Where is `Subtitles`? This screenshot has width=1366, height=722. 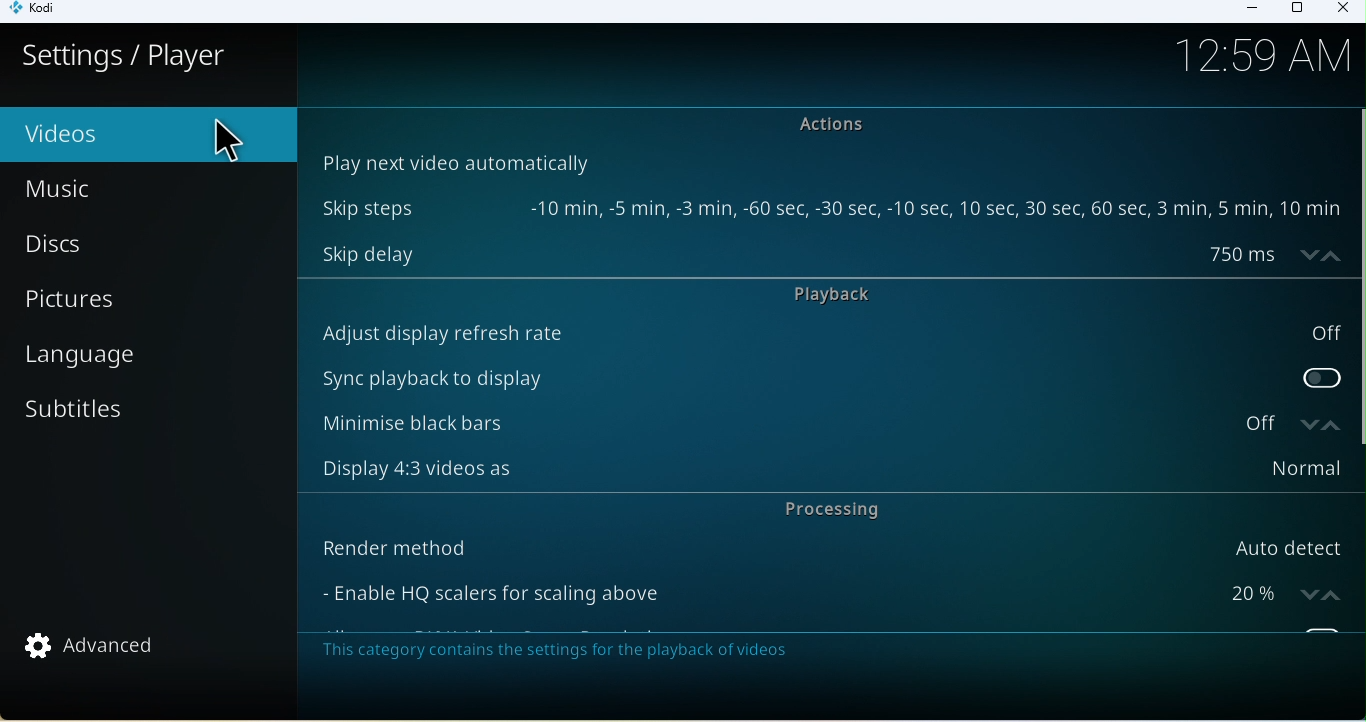
Subtitles is located at coordinates (127, 419).